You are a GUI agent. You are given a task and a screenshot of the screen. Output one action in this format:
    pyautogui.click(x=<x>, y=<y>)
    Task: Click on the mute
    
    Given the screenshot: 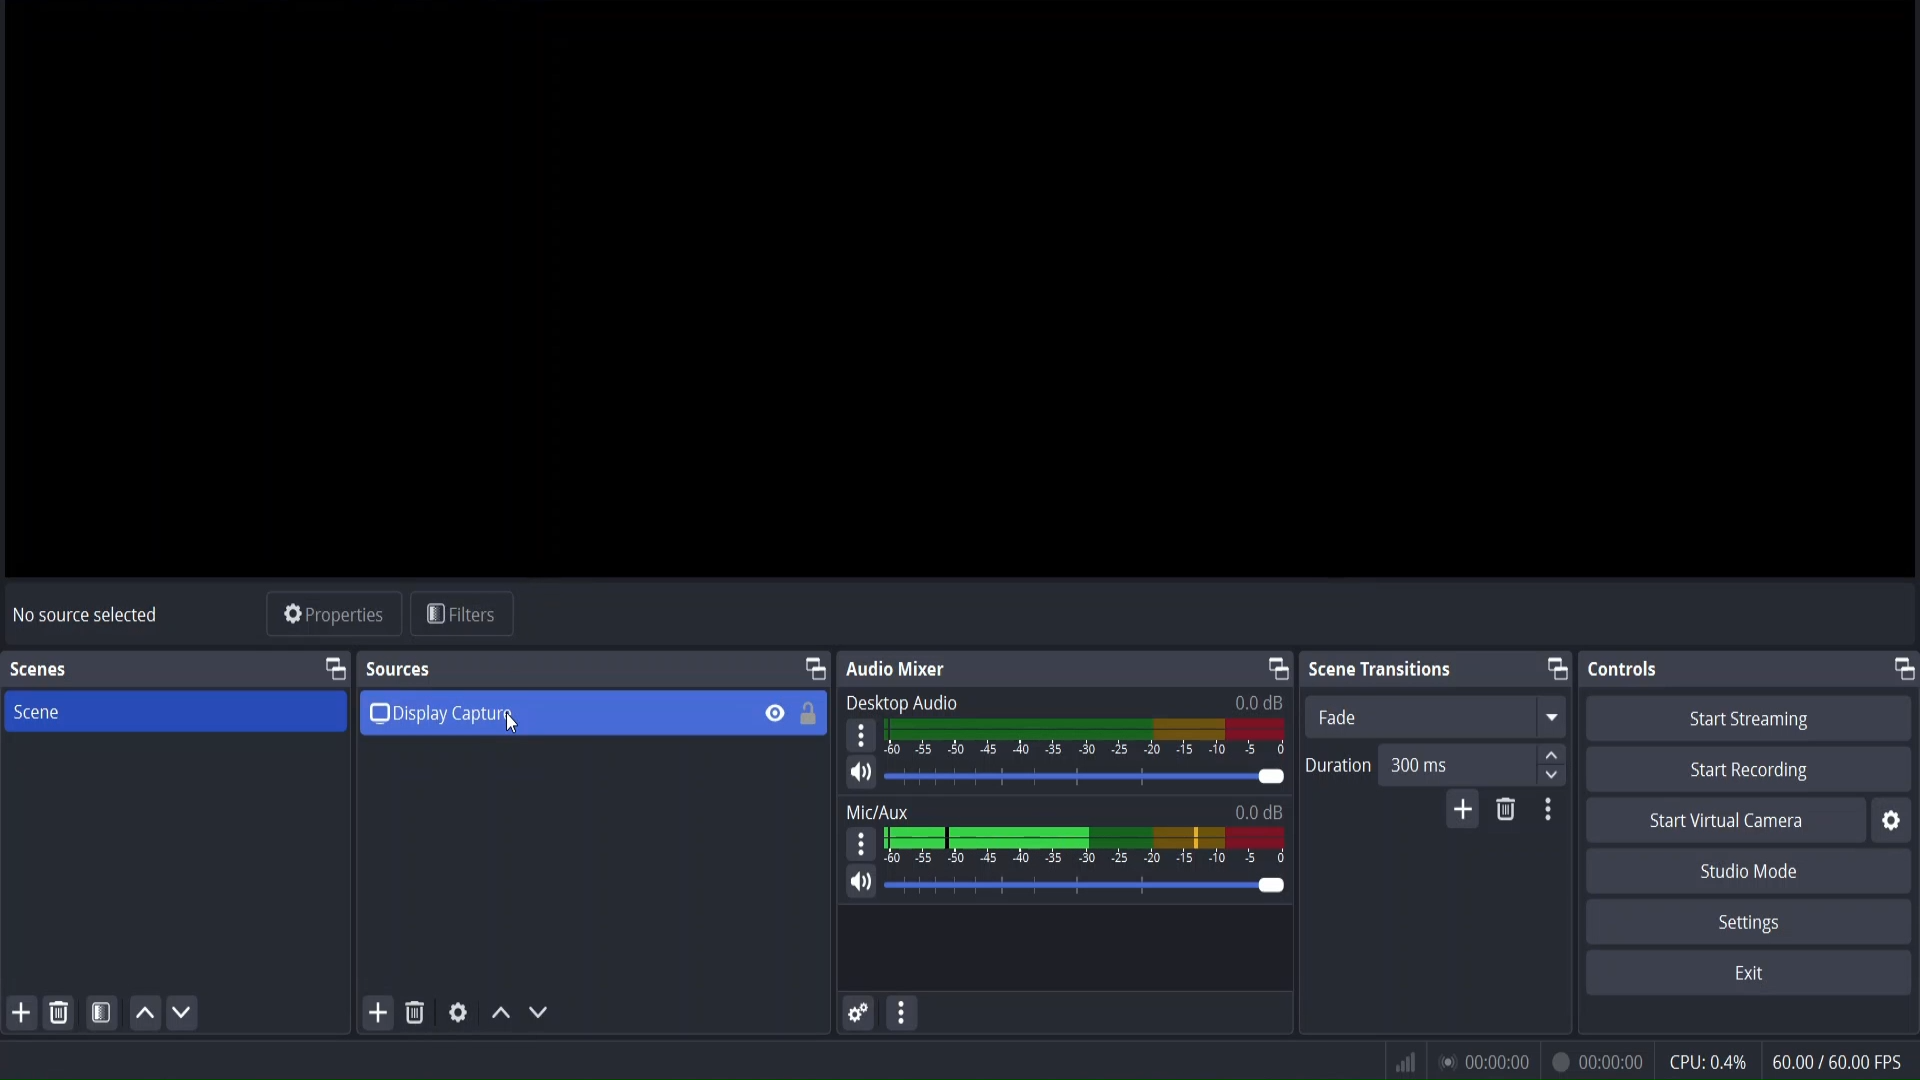 What is the action you would take?
    pyautogui.click(x=860, y=773)
    